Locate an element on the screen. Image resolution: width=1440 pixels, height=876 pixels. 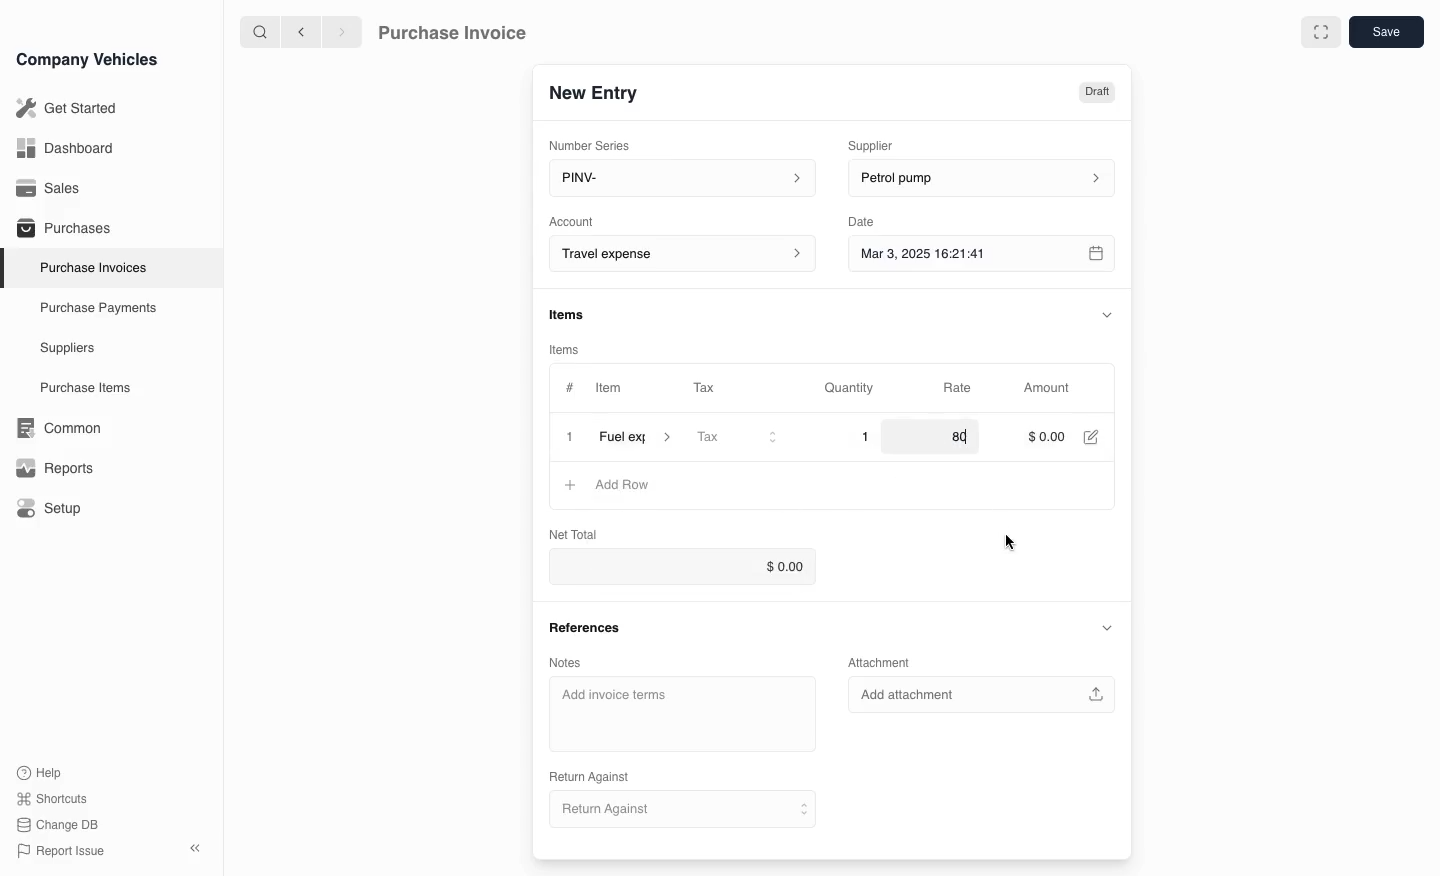
Number Series is located at coordinates (596, 143).